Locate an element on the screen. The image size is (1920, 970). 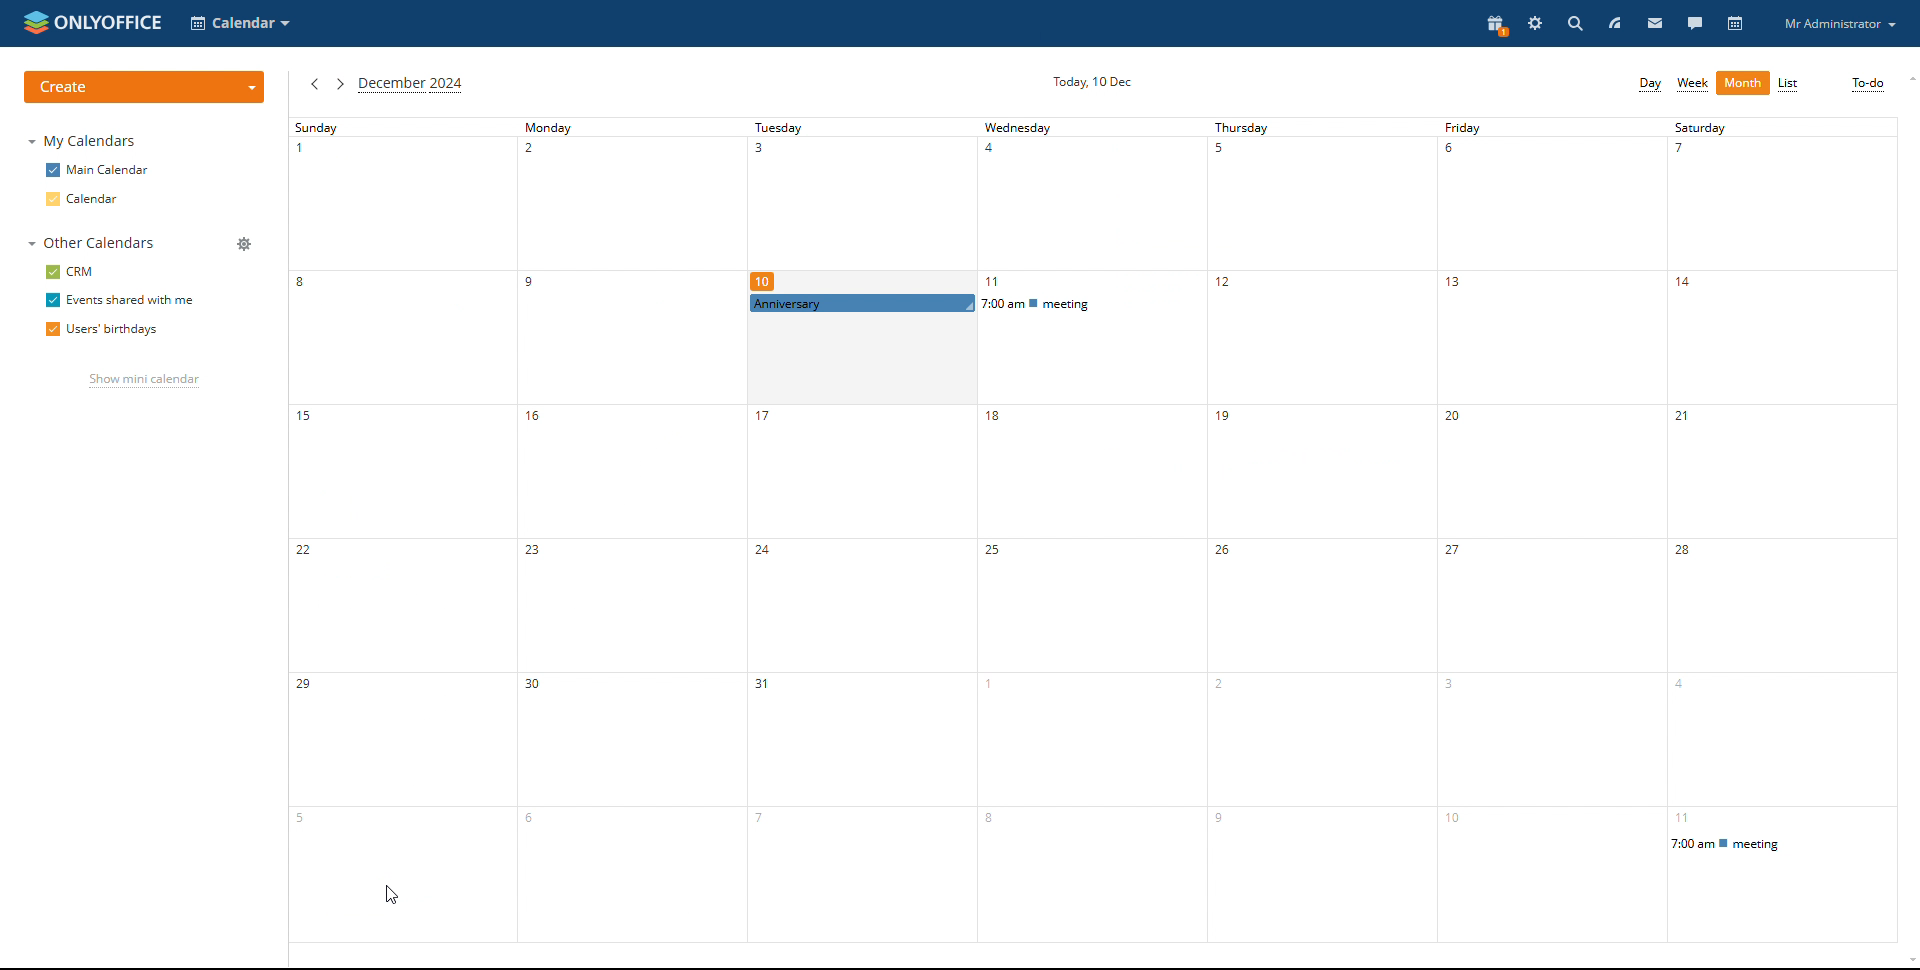
logo is located at coordinates (93, 22).